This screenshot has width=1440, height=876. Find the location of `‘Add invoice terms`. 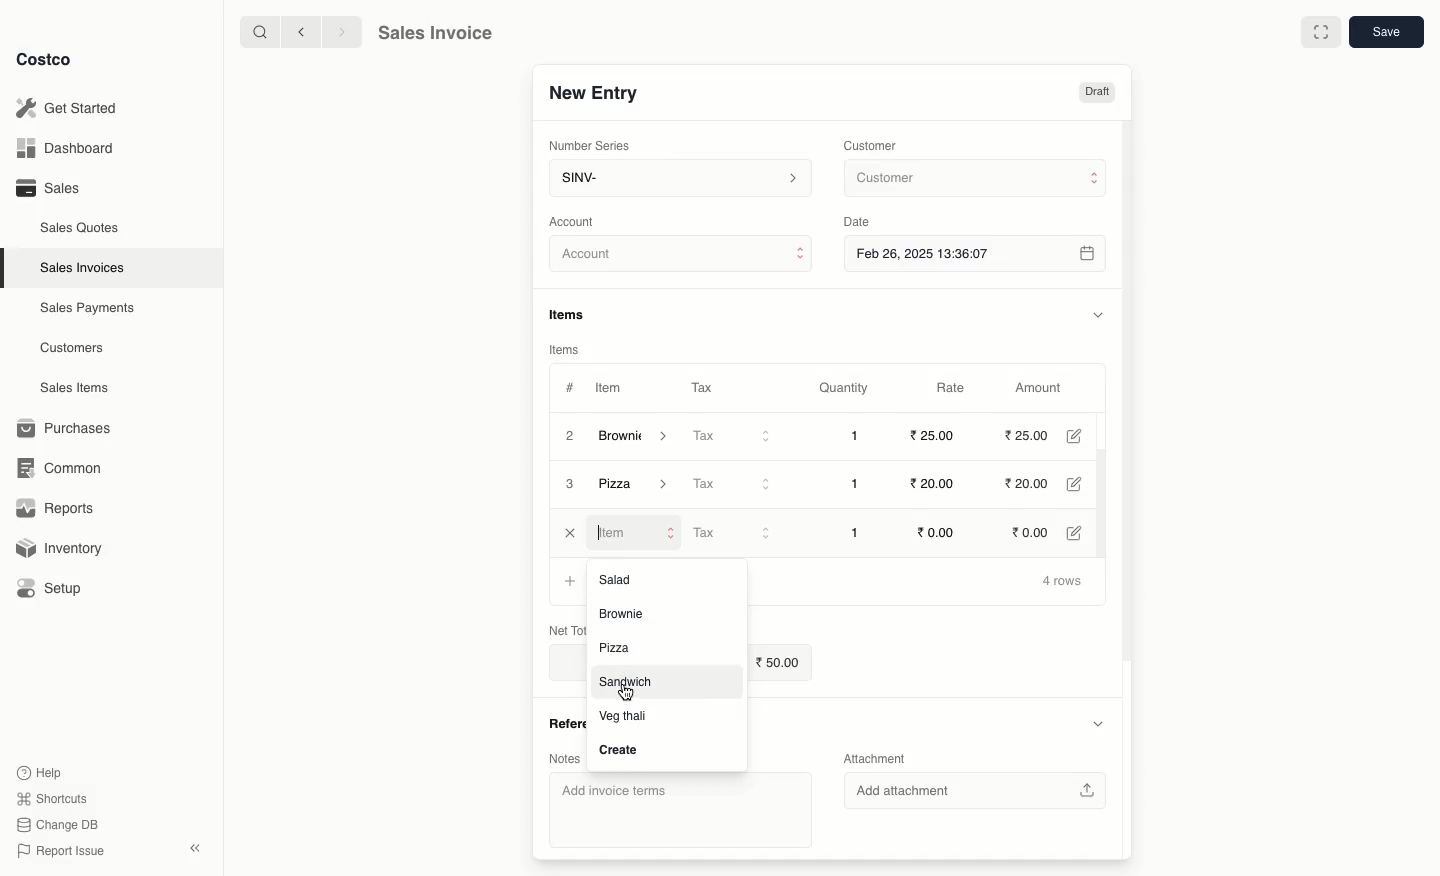

‘Add invoice terms is located at coordinates (673, 809).